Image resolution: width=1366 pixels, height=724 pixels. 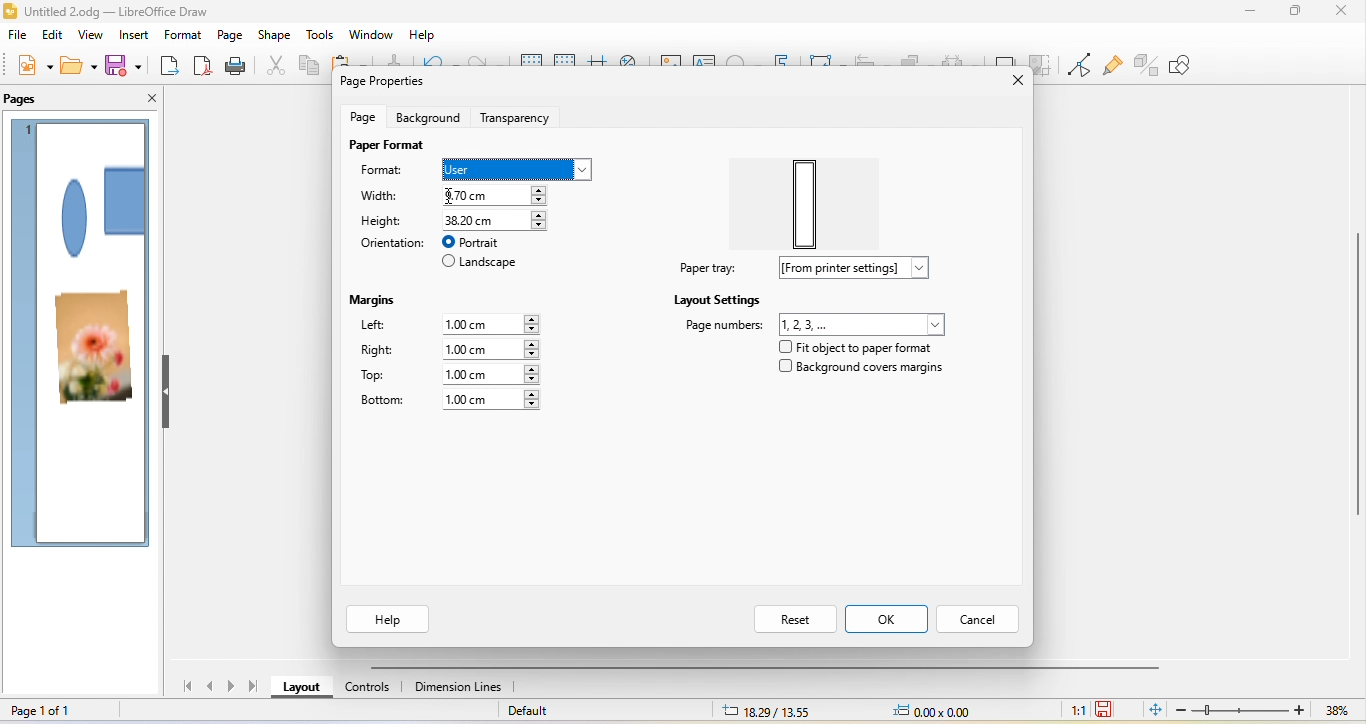 I want to click on cursor movement, so click(x=450, y=193).